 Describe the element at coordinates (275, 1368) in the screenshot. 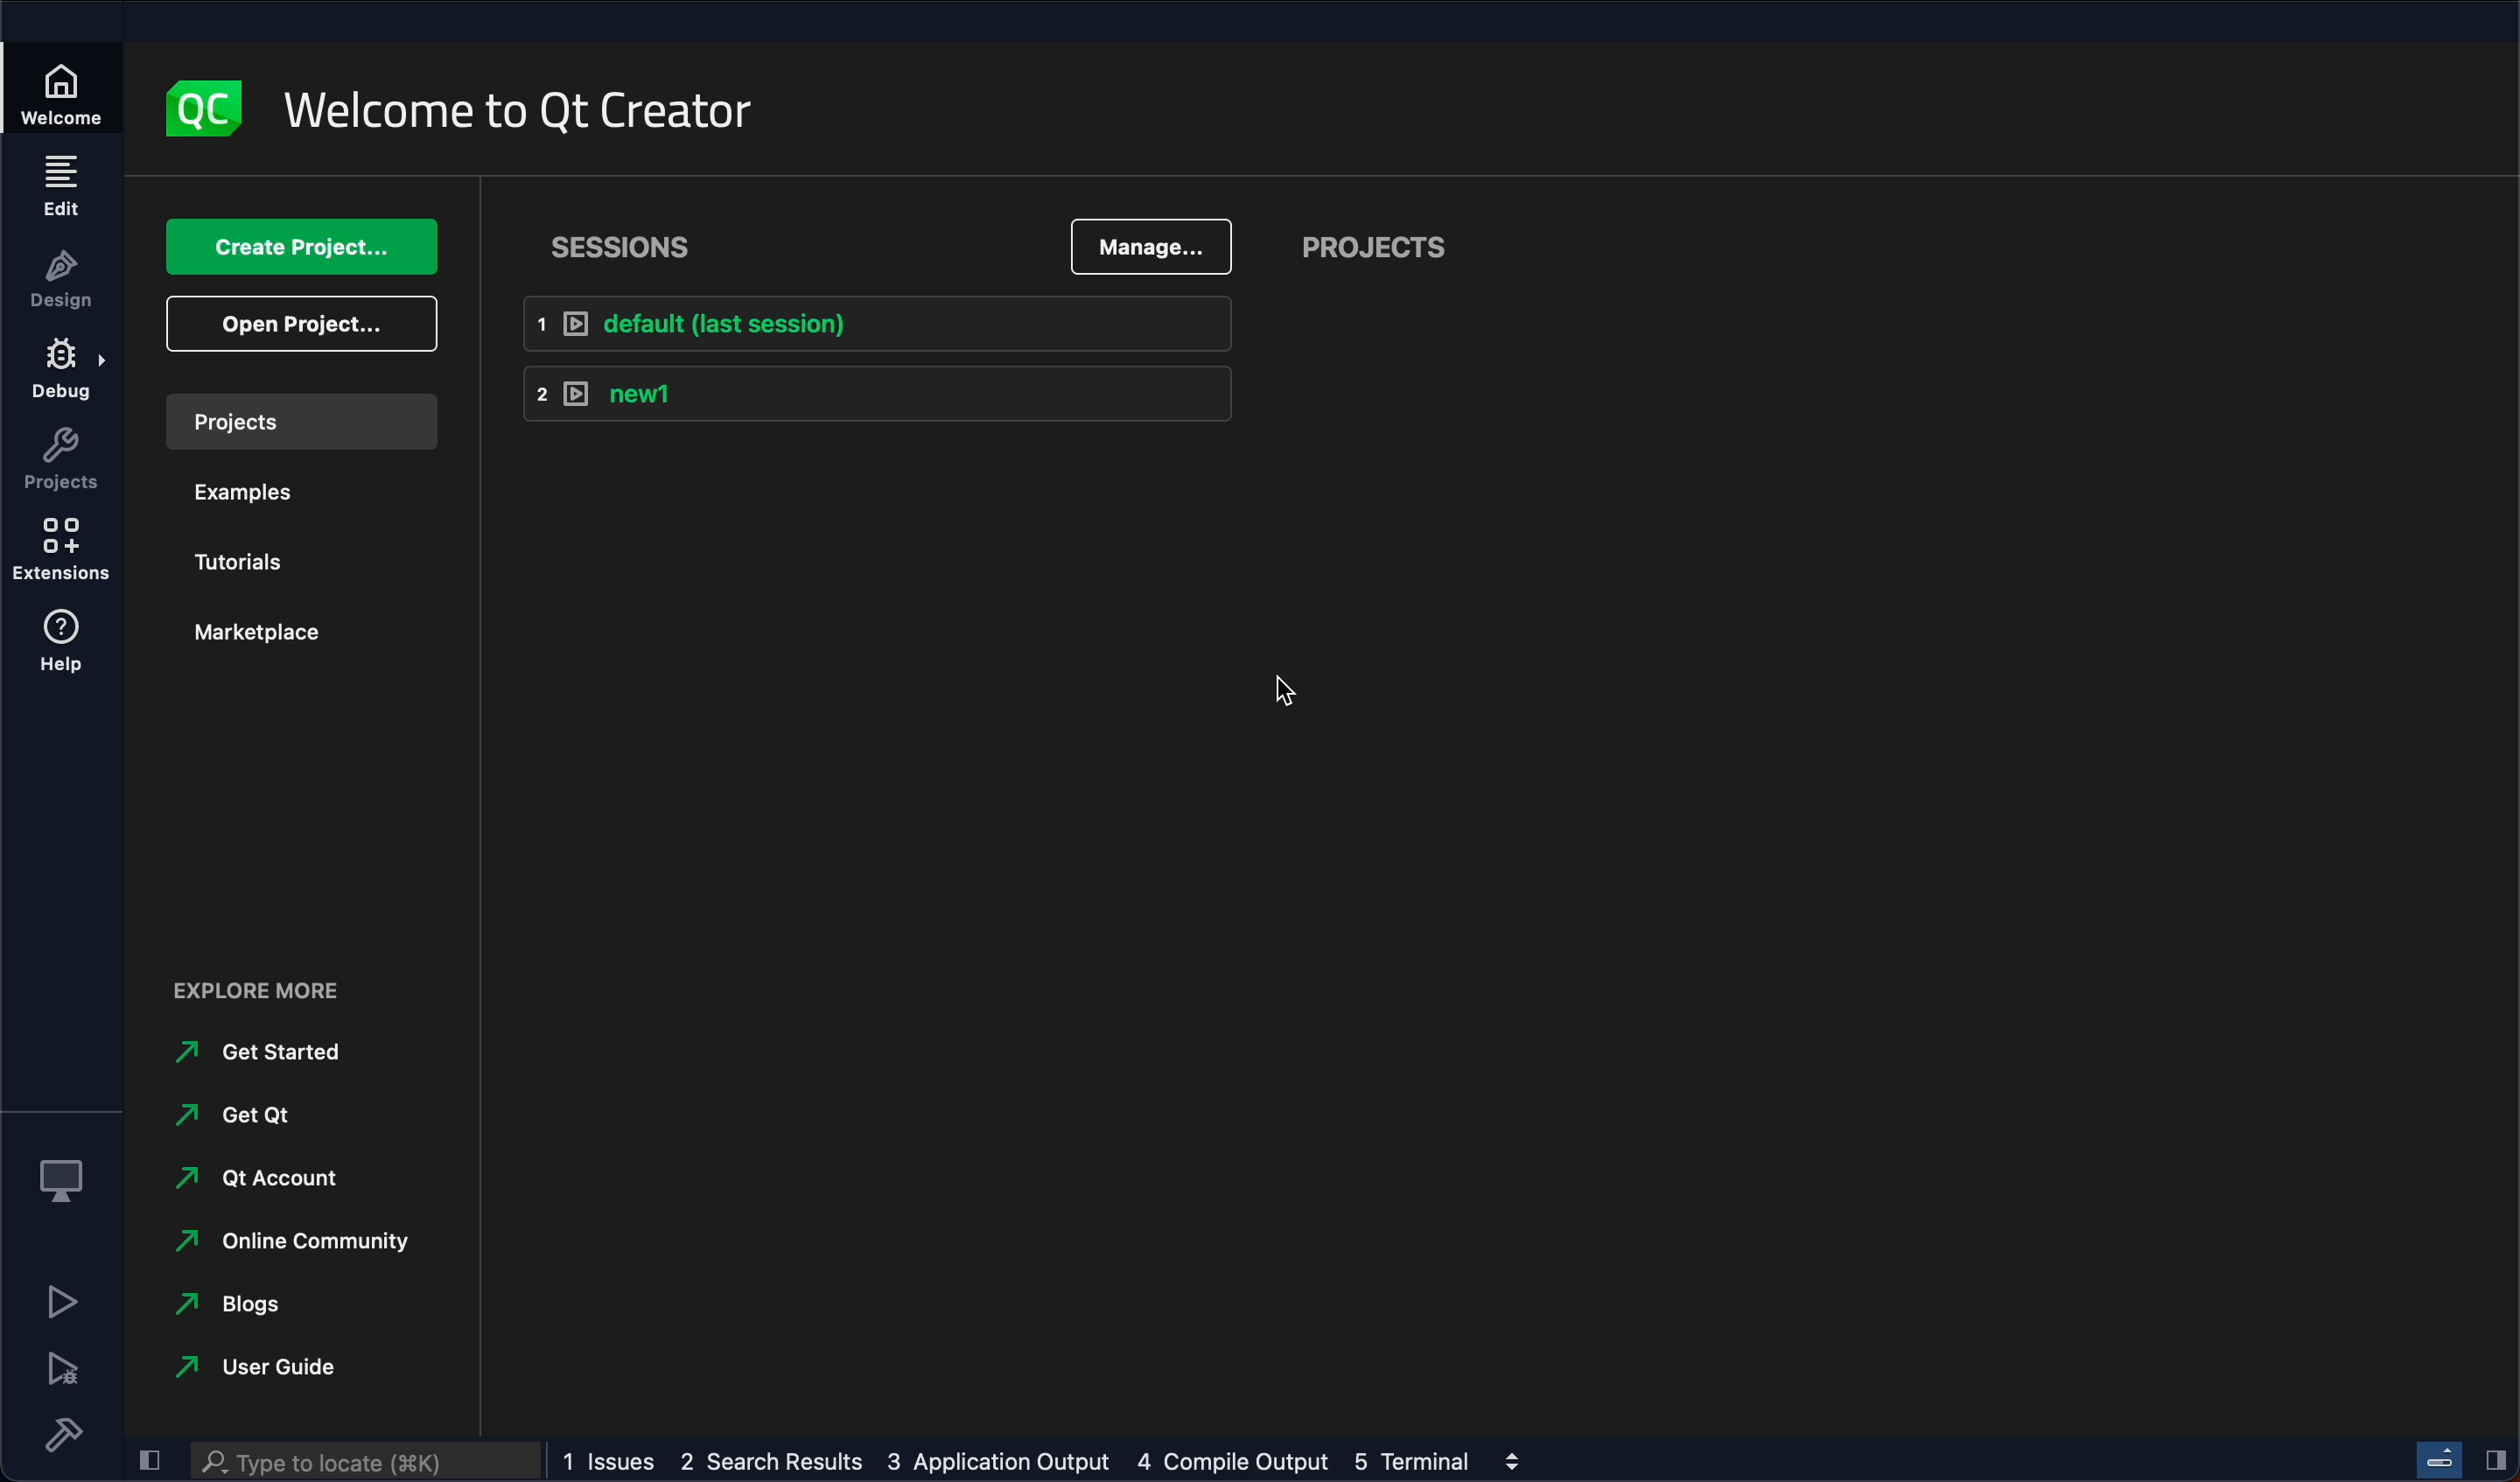

I see `guide` at that location.